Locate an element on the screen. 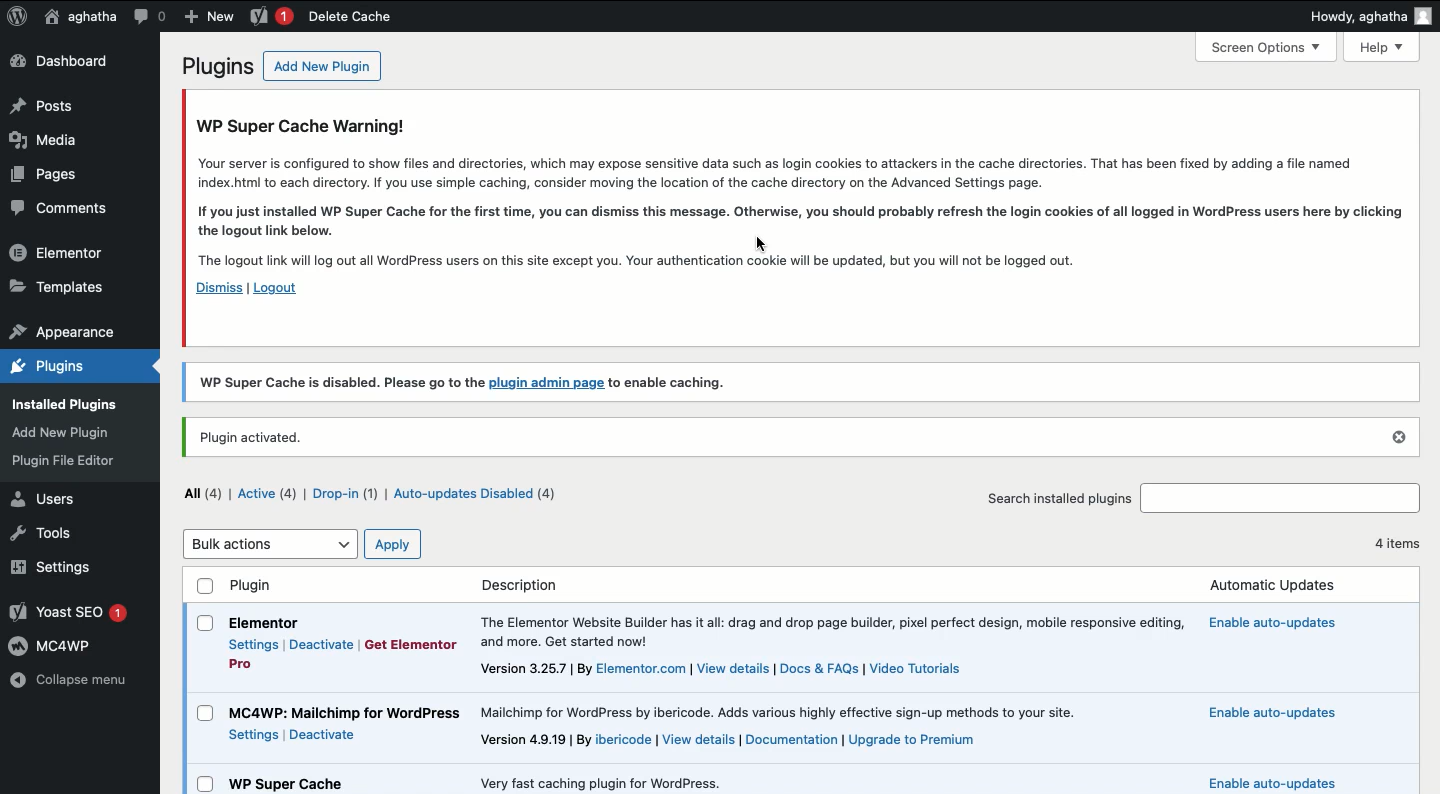 Image resolution: width=1440 pixels, height=794 pixels. Tools is located at coordinates (50, 534).